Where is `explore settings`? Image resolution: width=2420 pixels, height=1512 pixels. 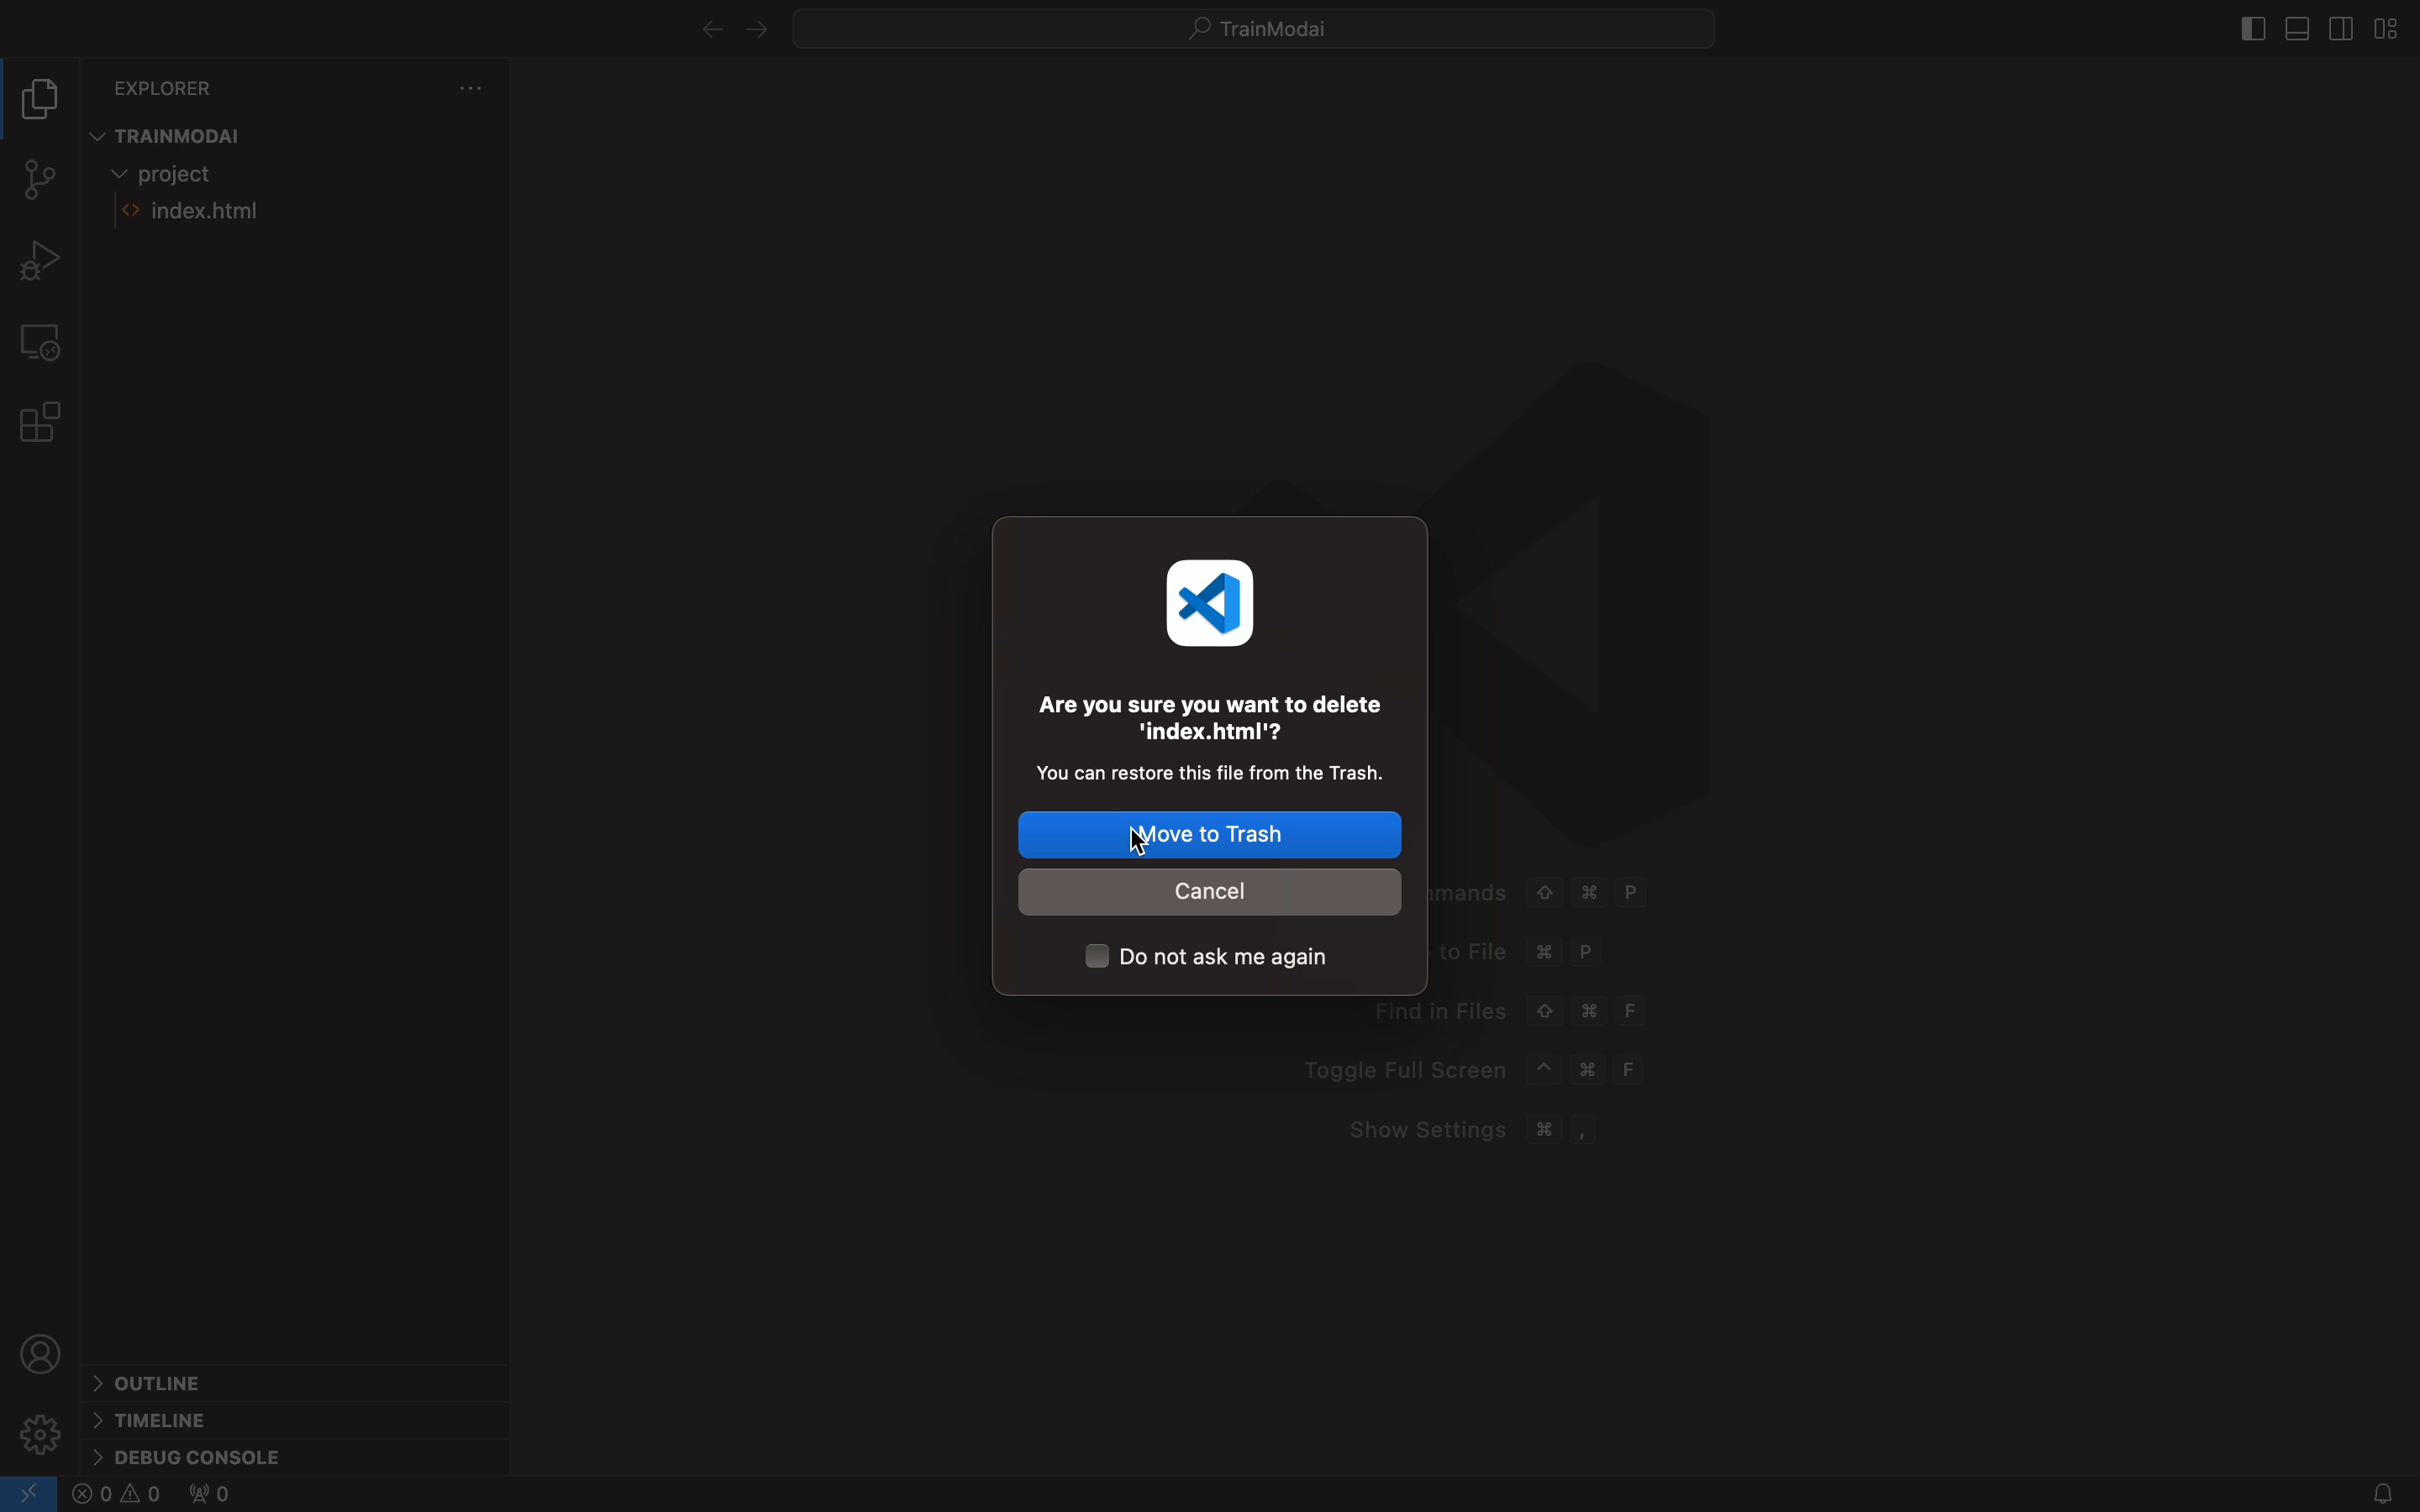 explore settings is located at coordinates (463, 90).